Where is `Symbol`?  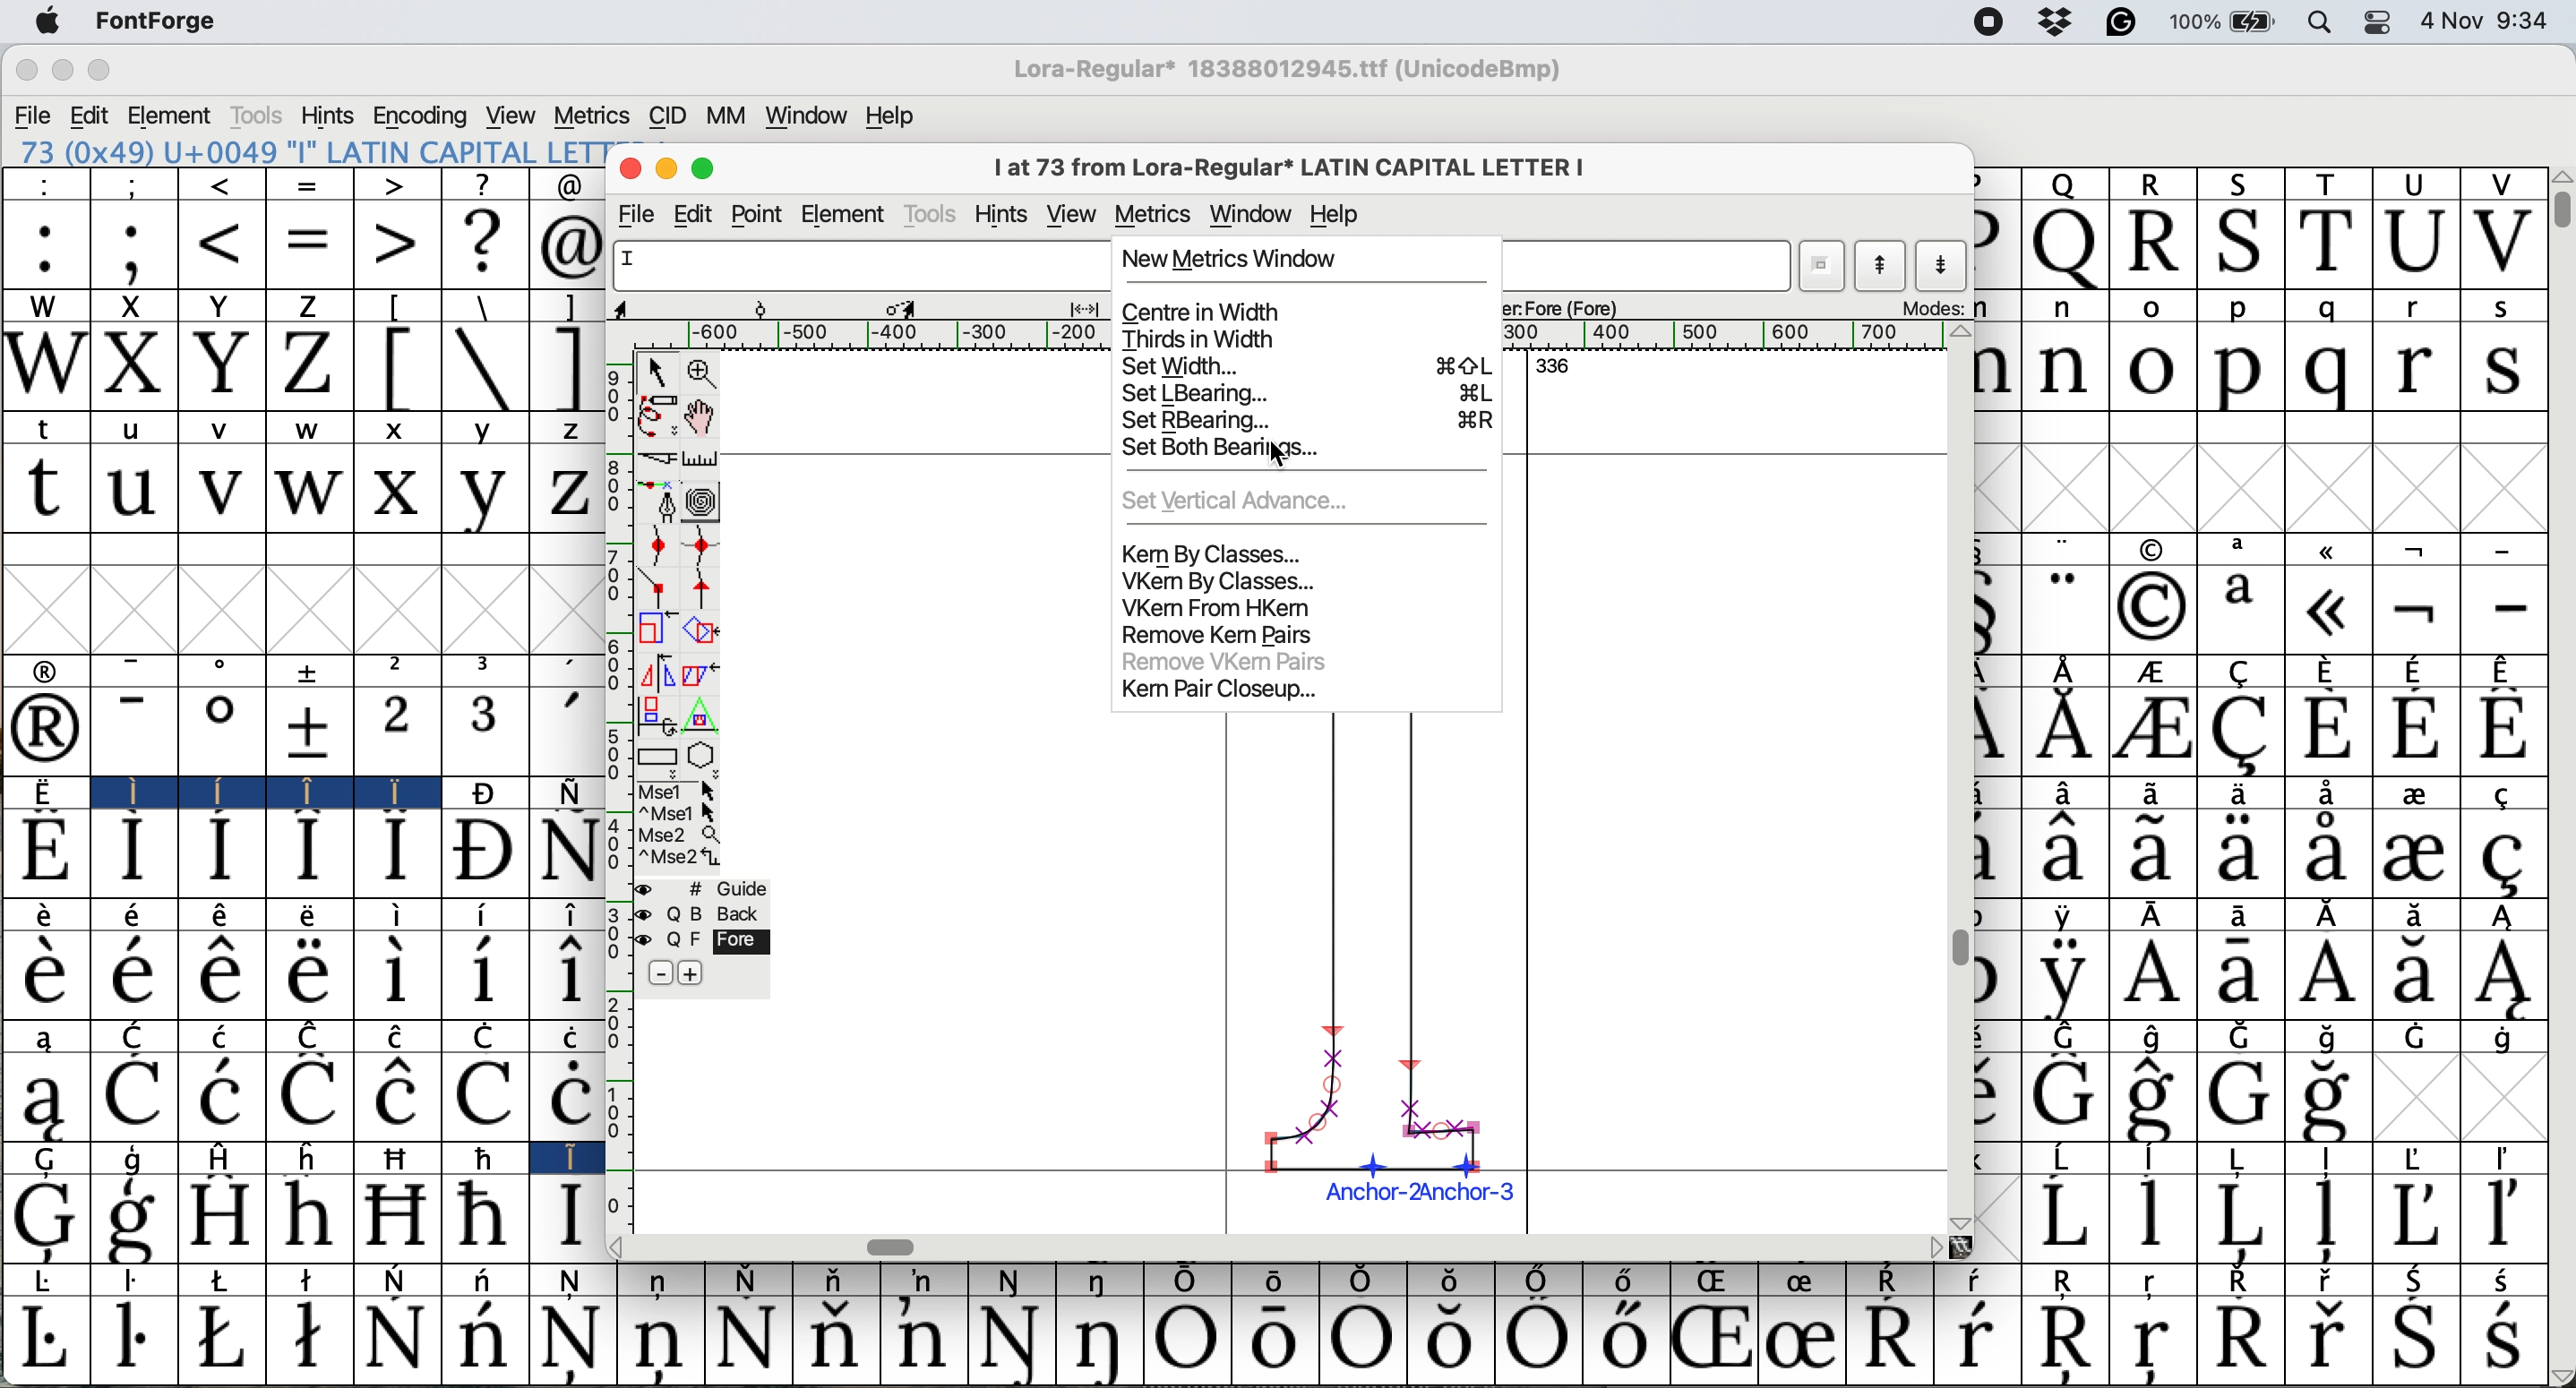
Symbol is located at coordinates (401, 1035).